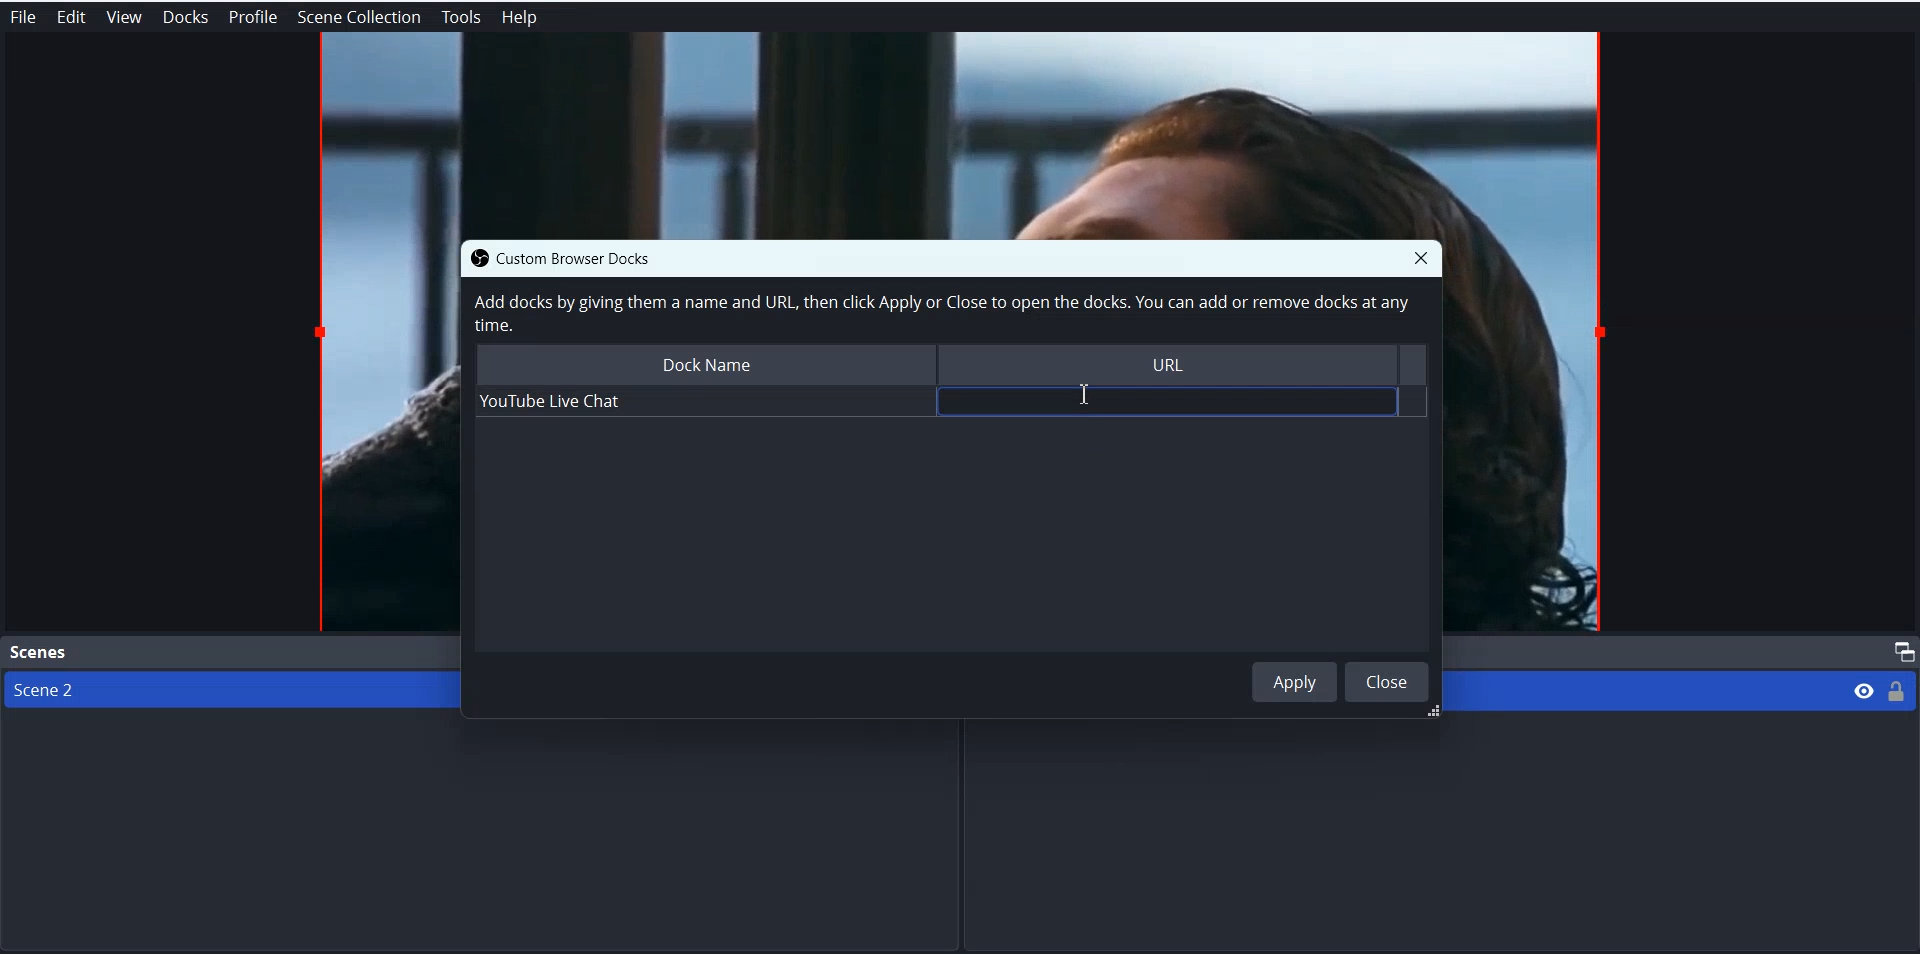 This screenshot has width=1920, height=954. I want to click on Profile, so click(253, 17).